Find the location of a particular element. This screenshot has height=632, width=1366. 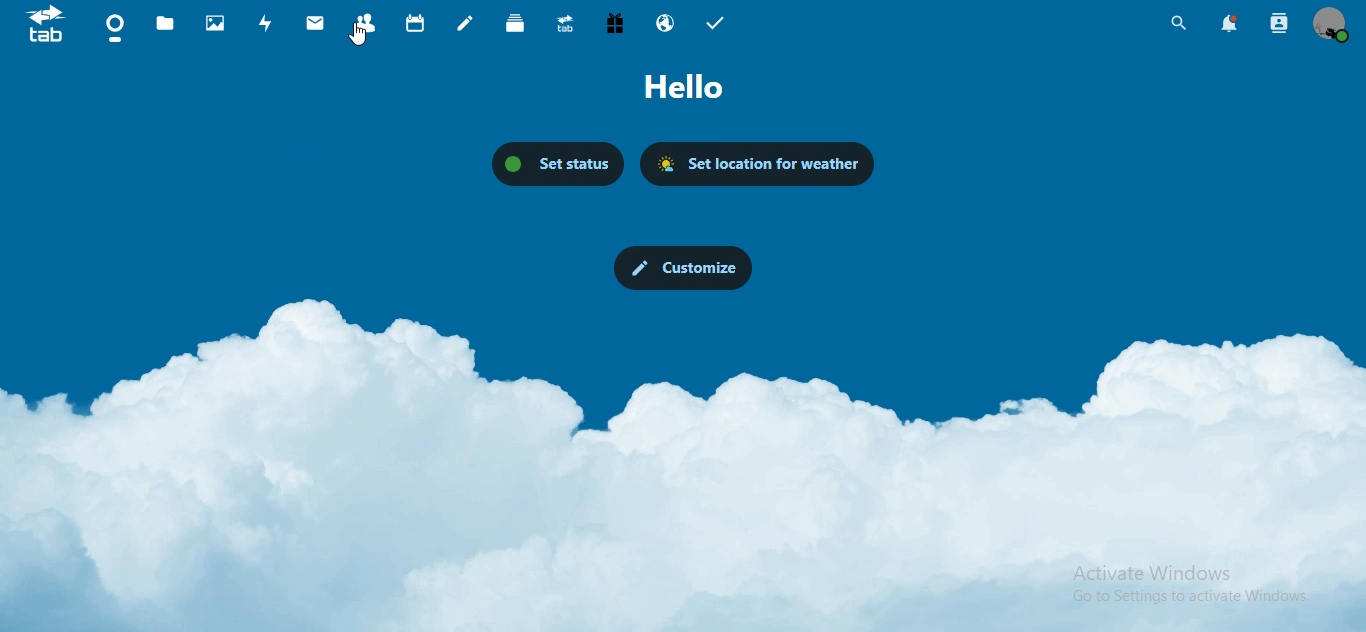

contacts is located at coordinates (365, 23).